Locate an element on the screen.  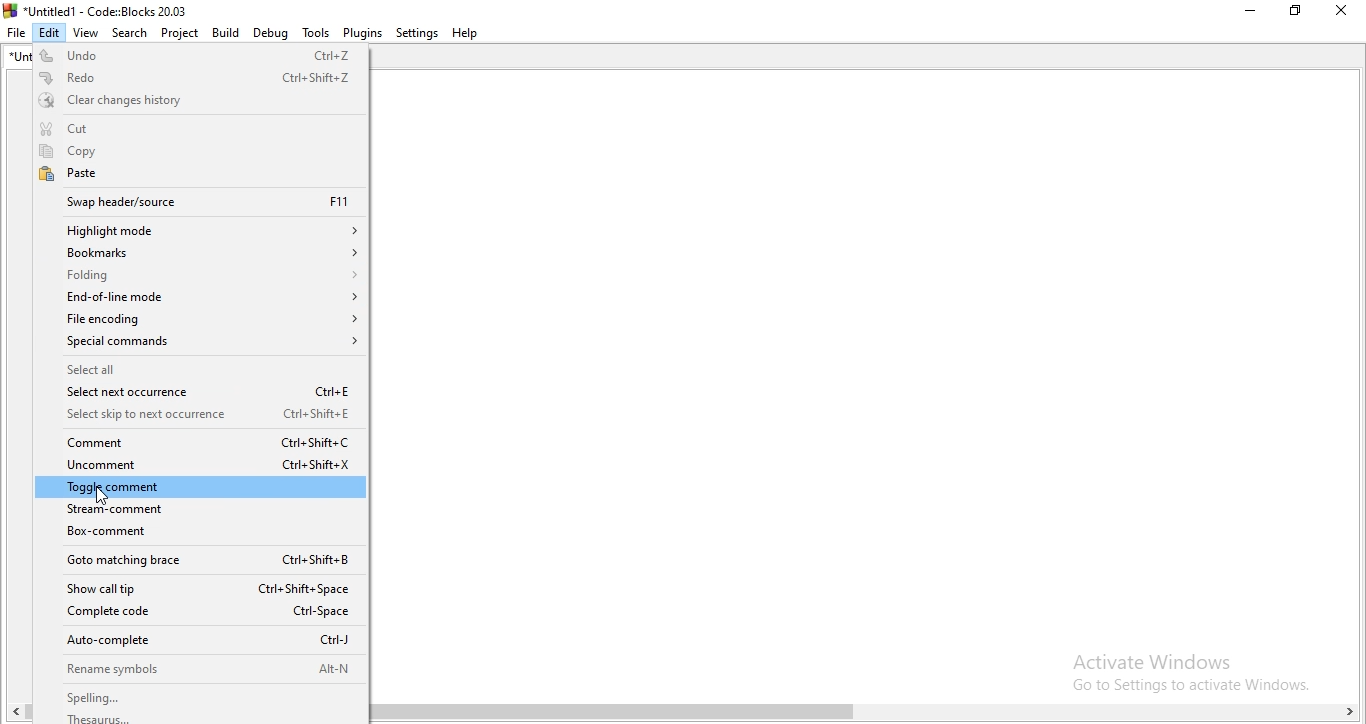
Untitled1 - Code : Blocks 20.03 is located at coordinates (99, 10).